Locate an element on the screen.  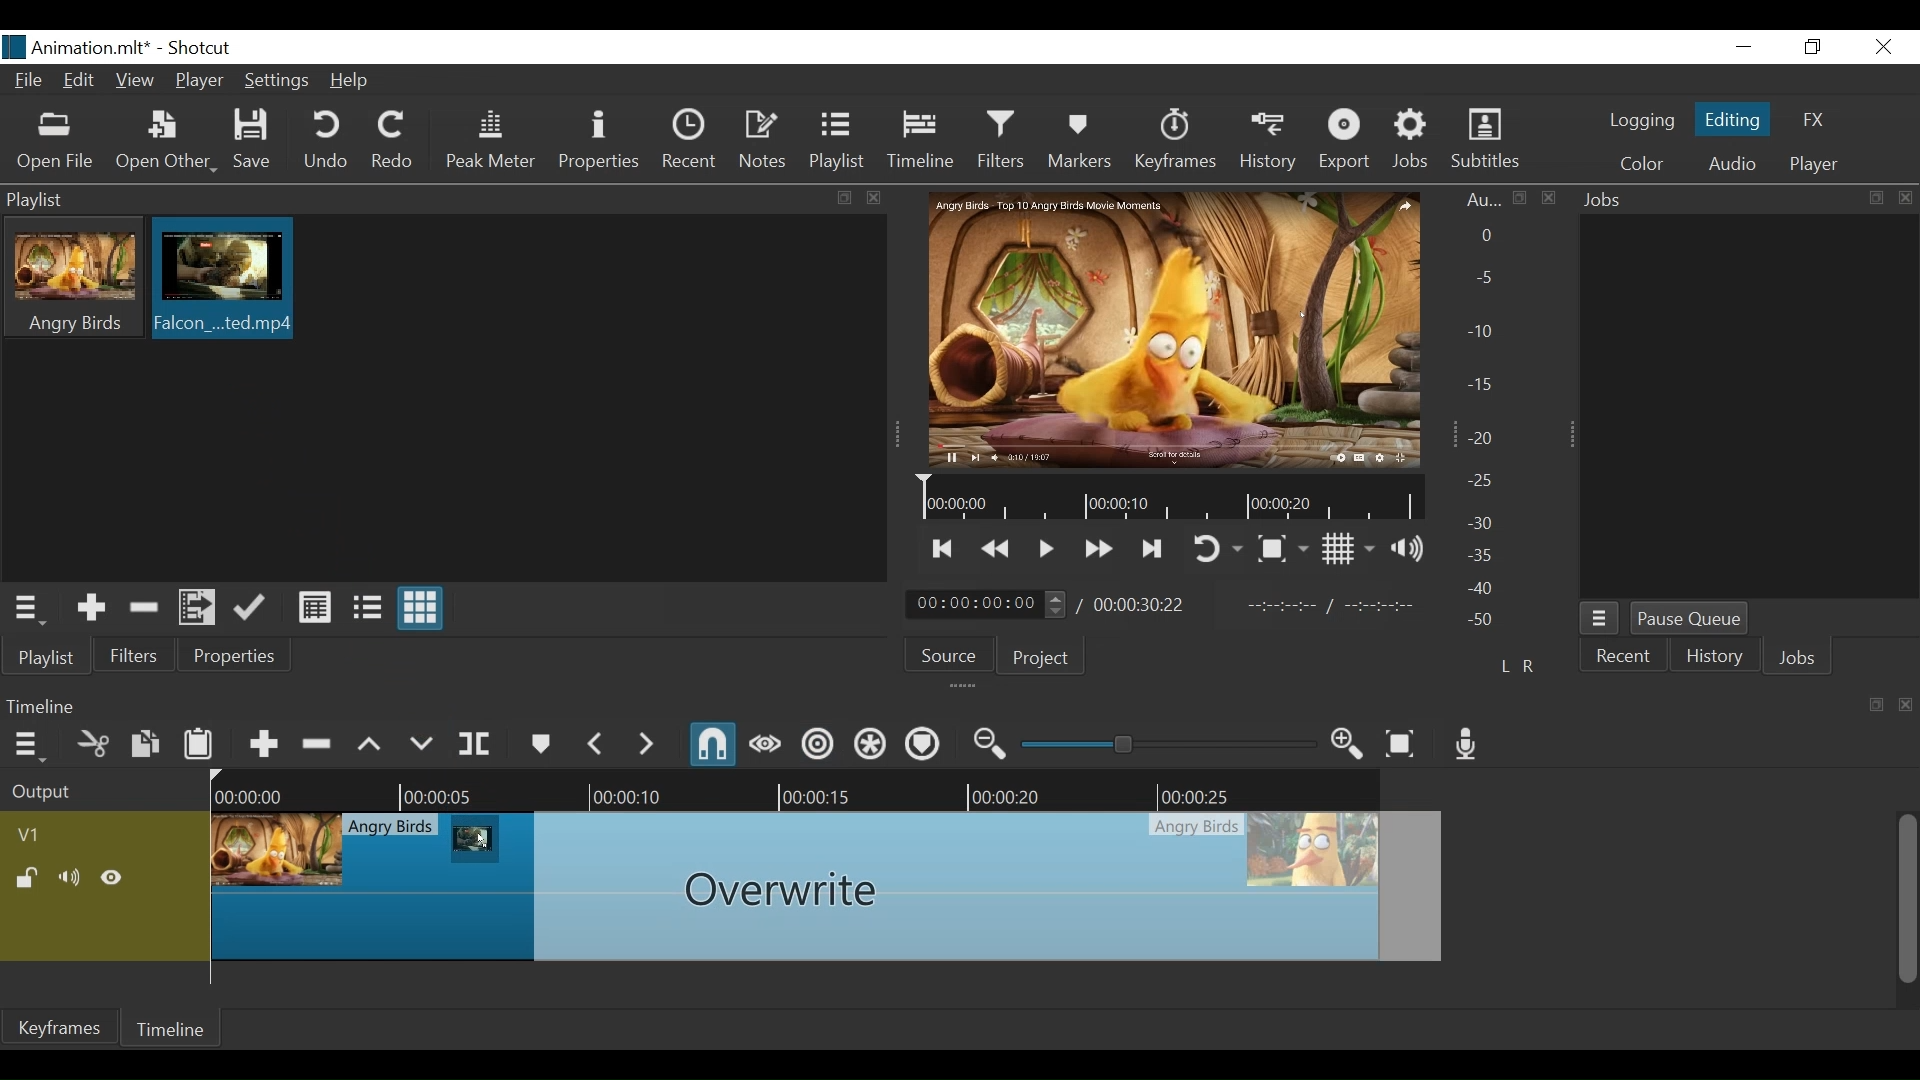
View as Detail is located at coordinates (314, 609).